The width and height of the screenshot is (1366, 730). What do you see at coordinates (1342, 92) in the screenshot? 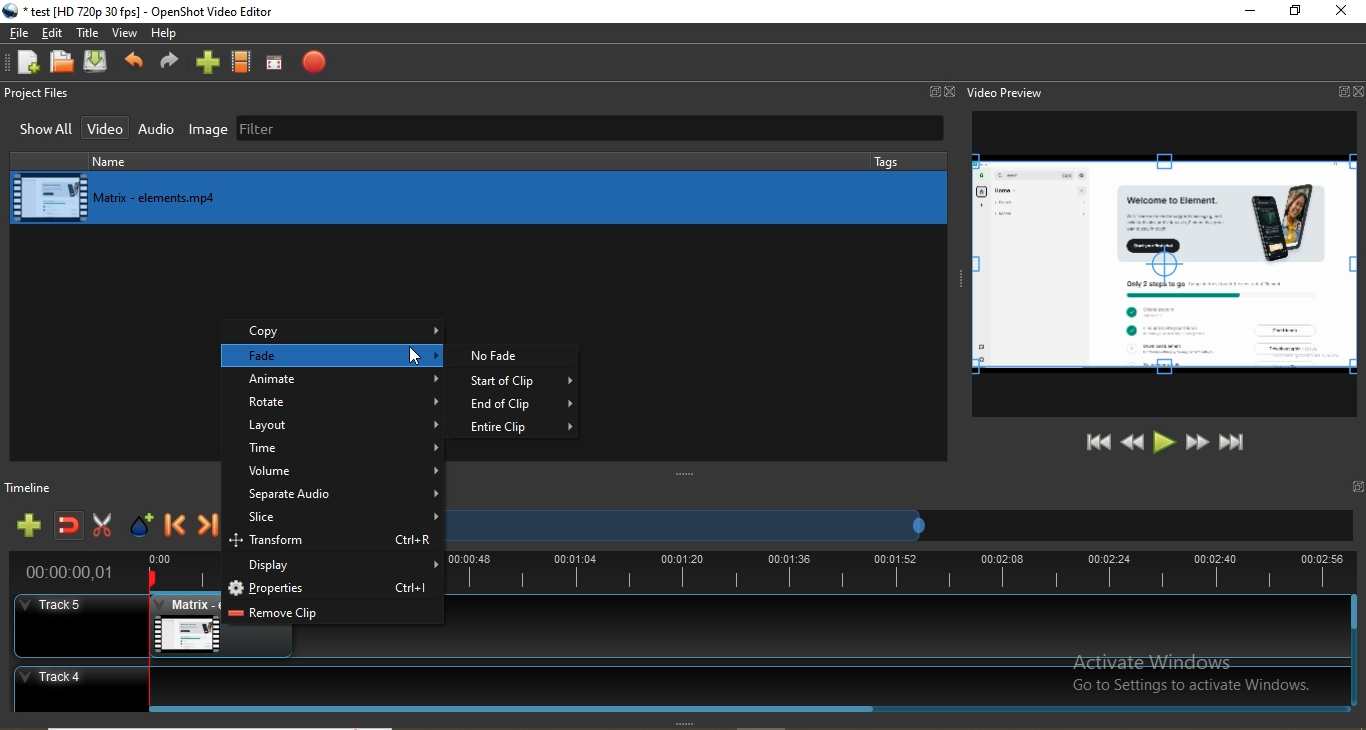
I see `Window ` at bounding box center [1342, 92].